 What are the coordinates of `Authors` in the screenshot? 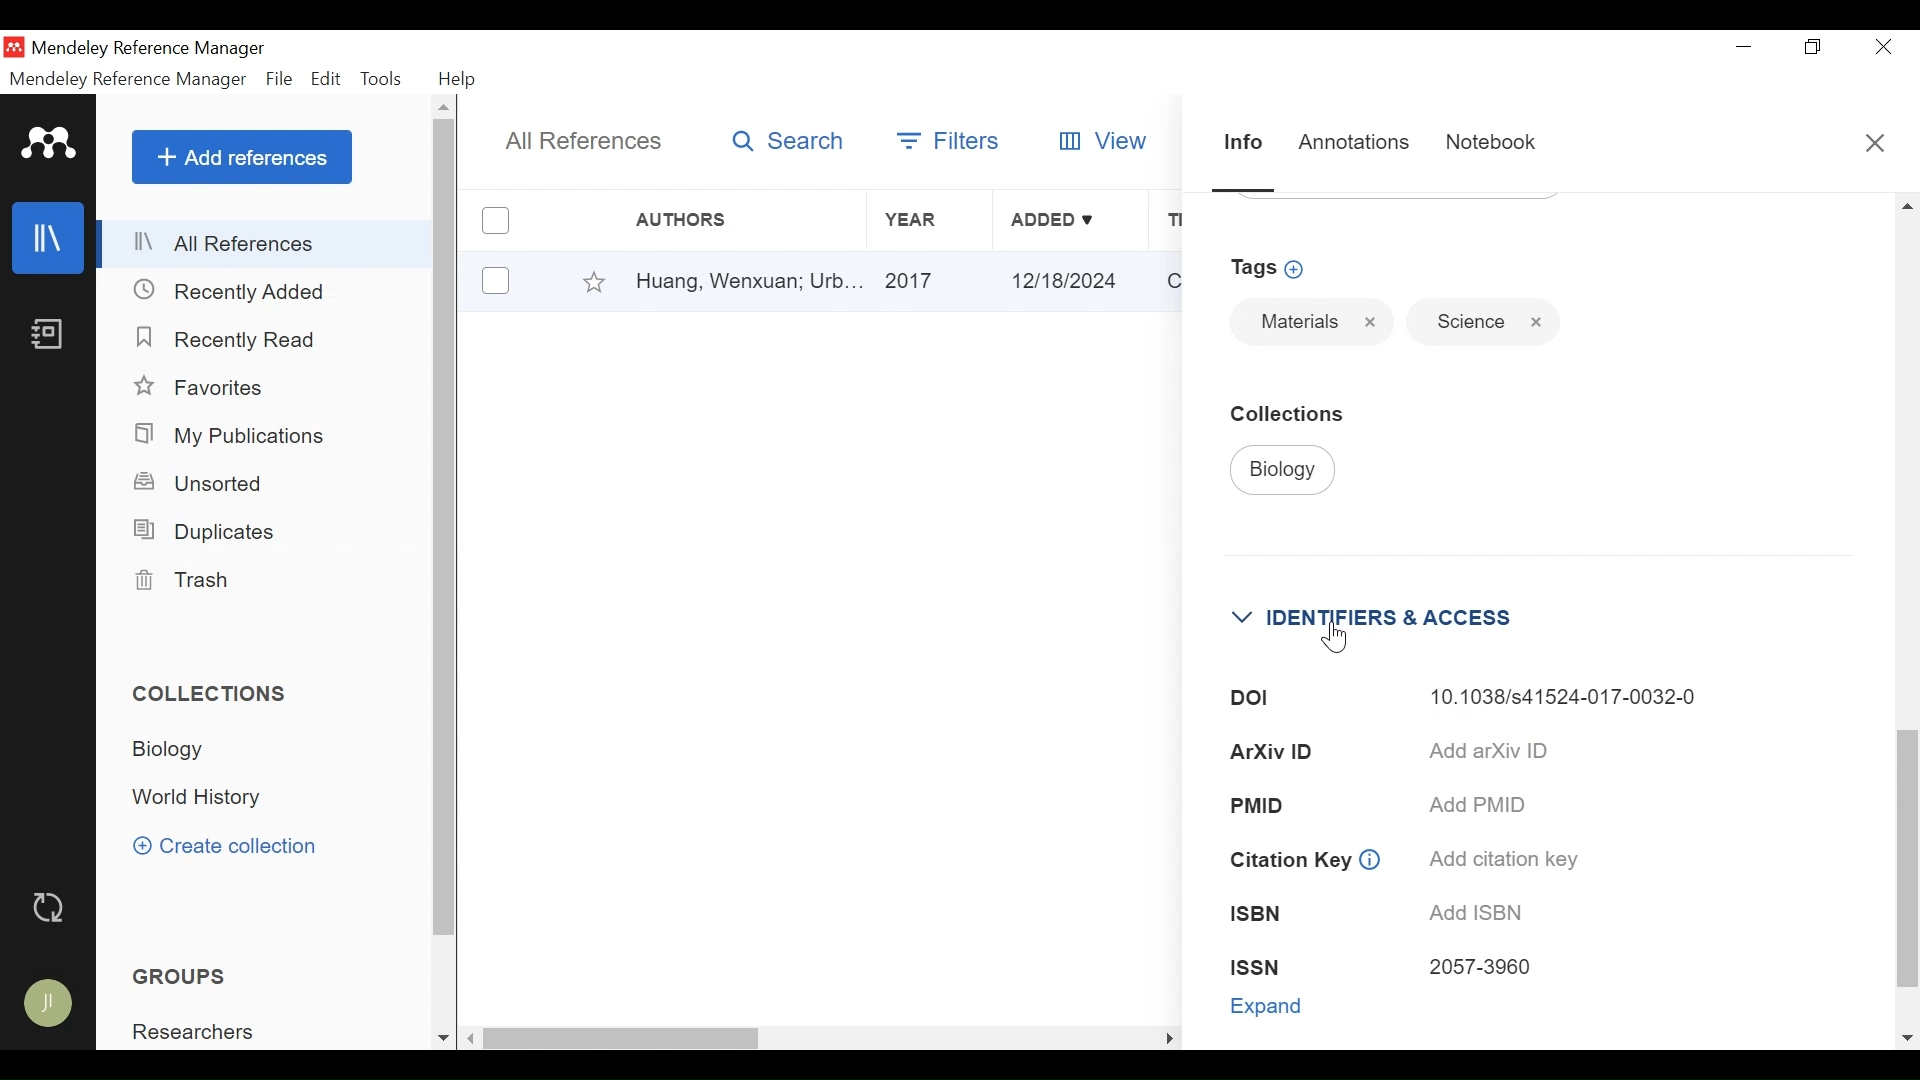 It's located at (701, 220).